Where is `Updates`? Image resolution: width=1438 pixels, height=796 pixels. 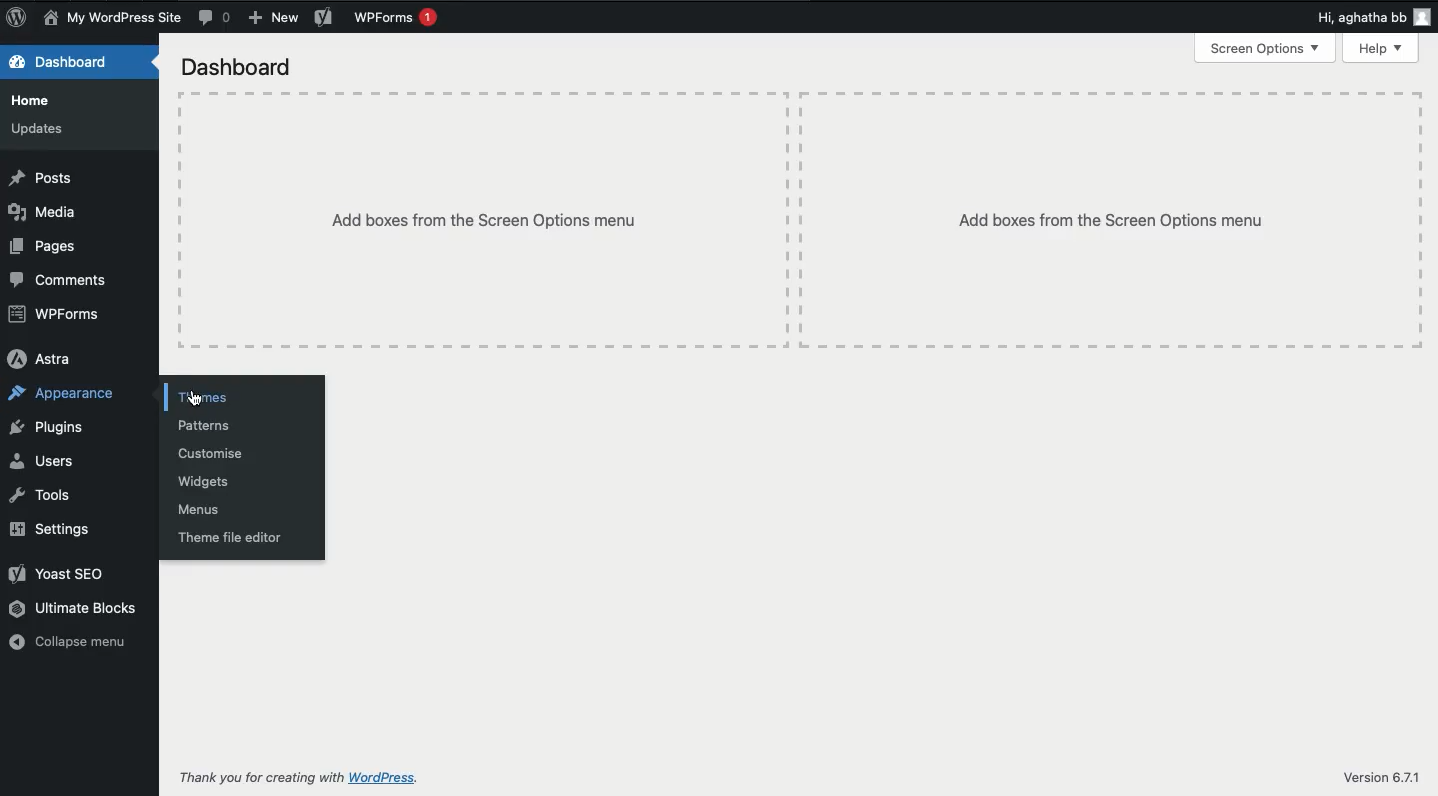
Updates is located at coordinates (41, 129).